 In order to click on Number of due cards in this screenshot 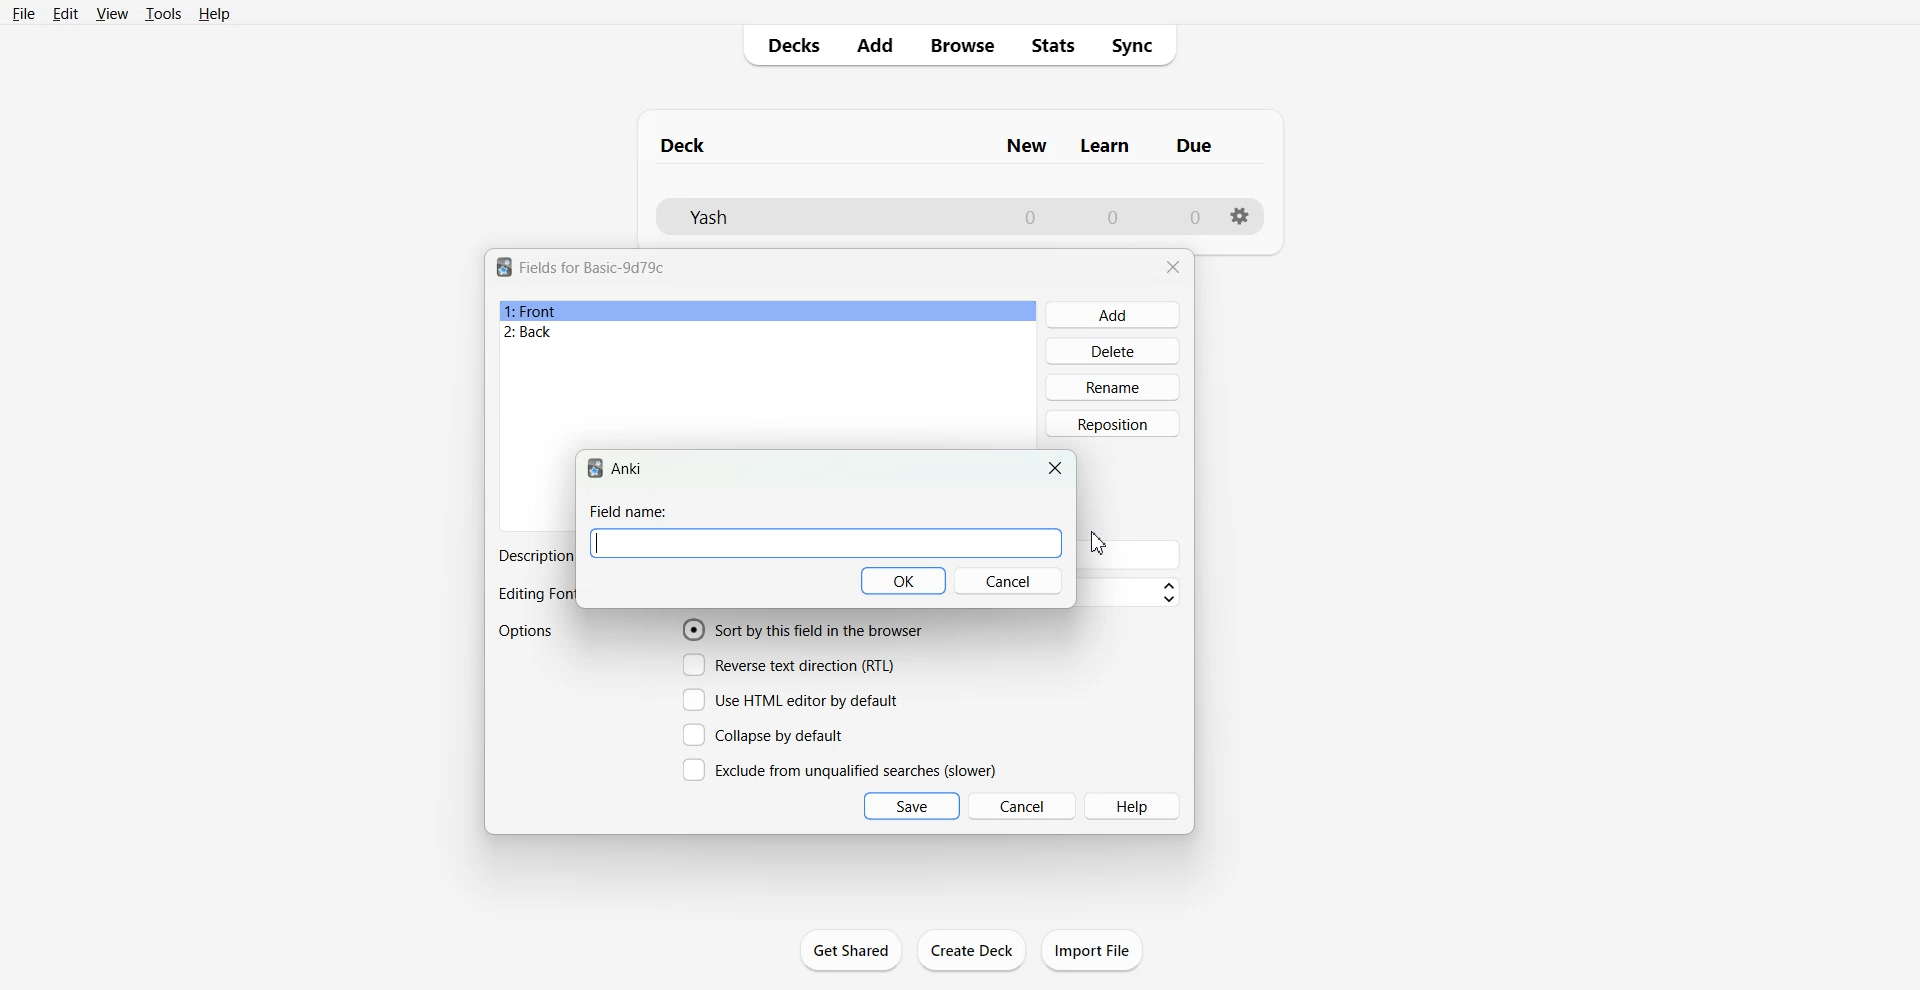, I will do `click(1196, 217)`.